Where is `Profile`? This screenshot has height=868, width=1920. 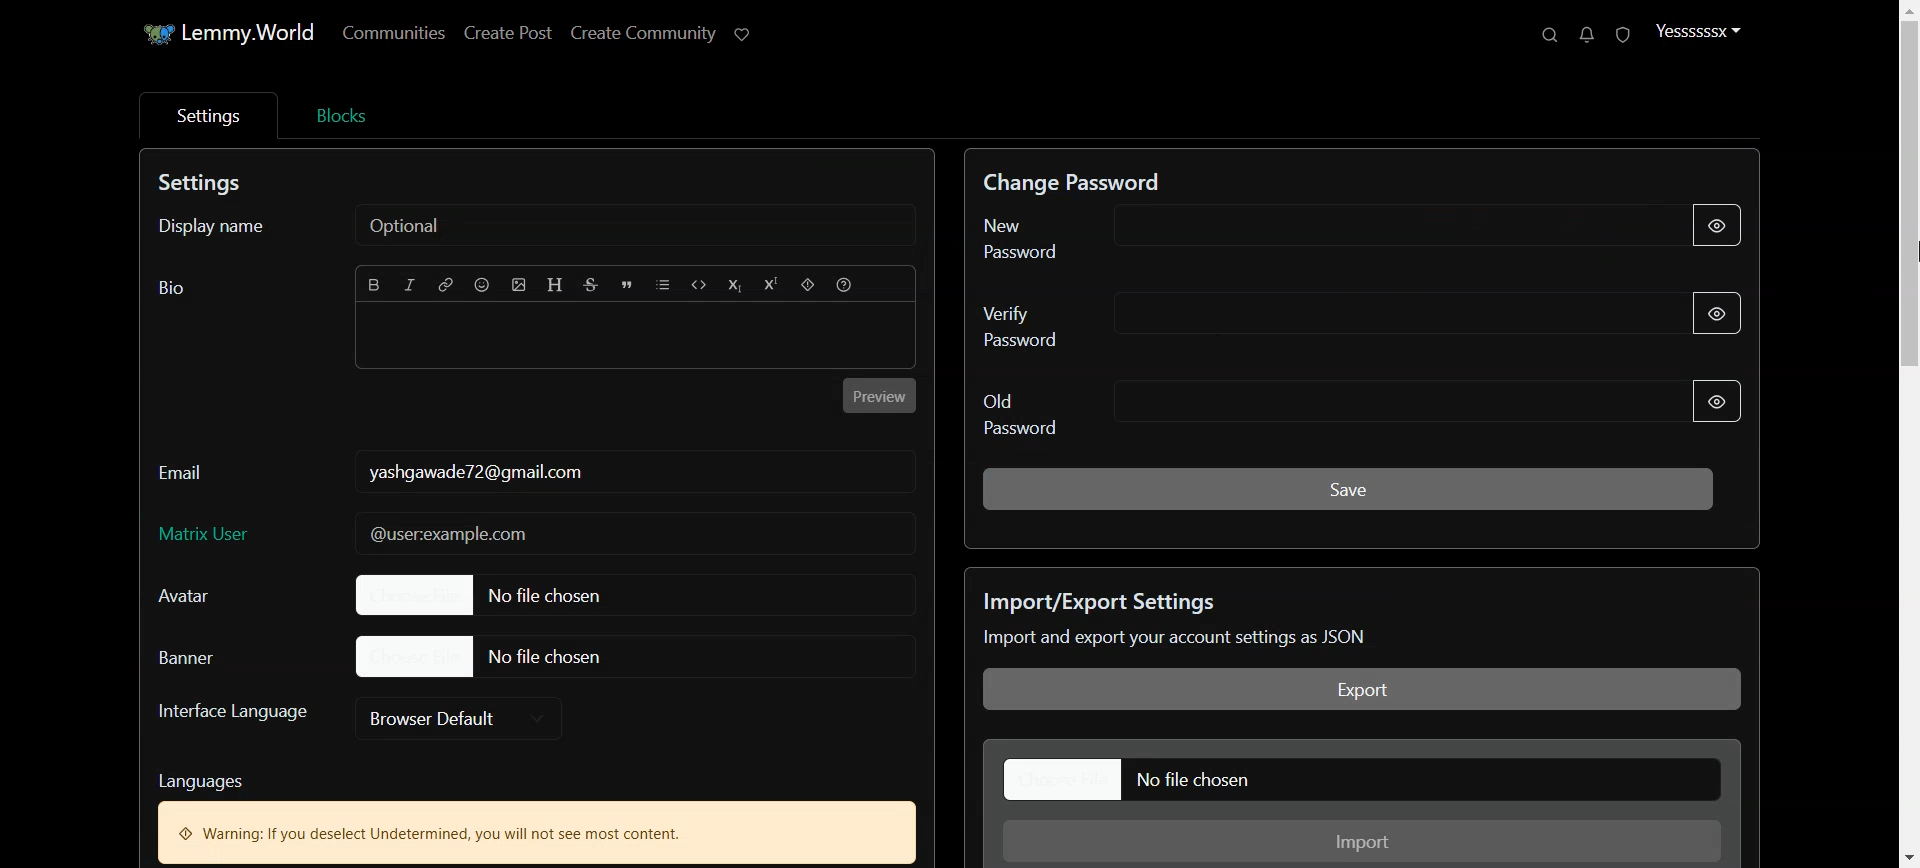
Profile is located at coordinates (1702, 33).